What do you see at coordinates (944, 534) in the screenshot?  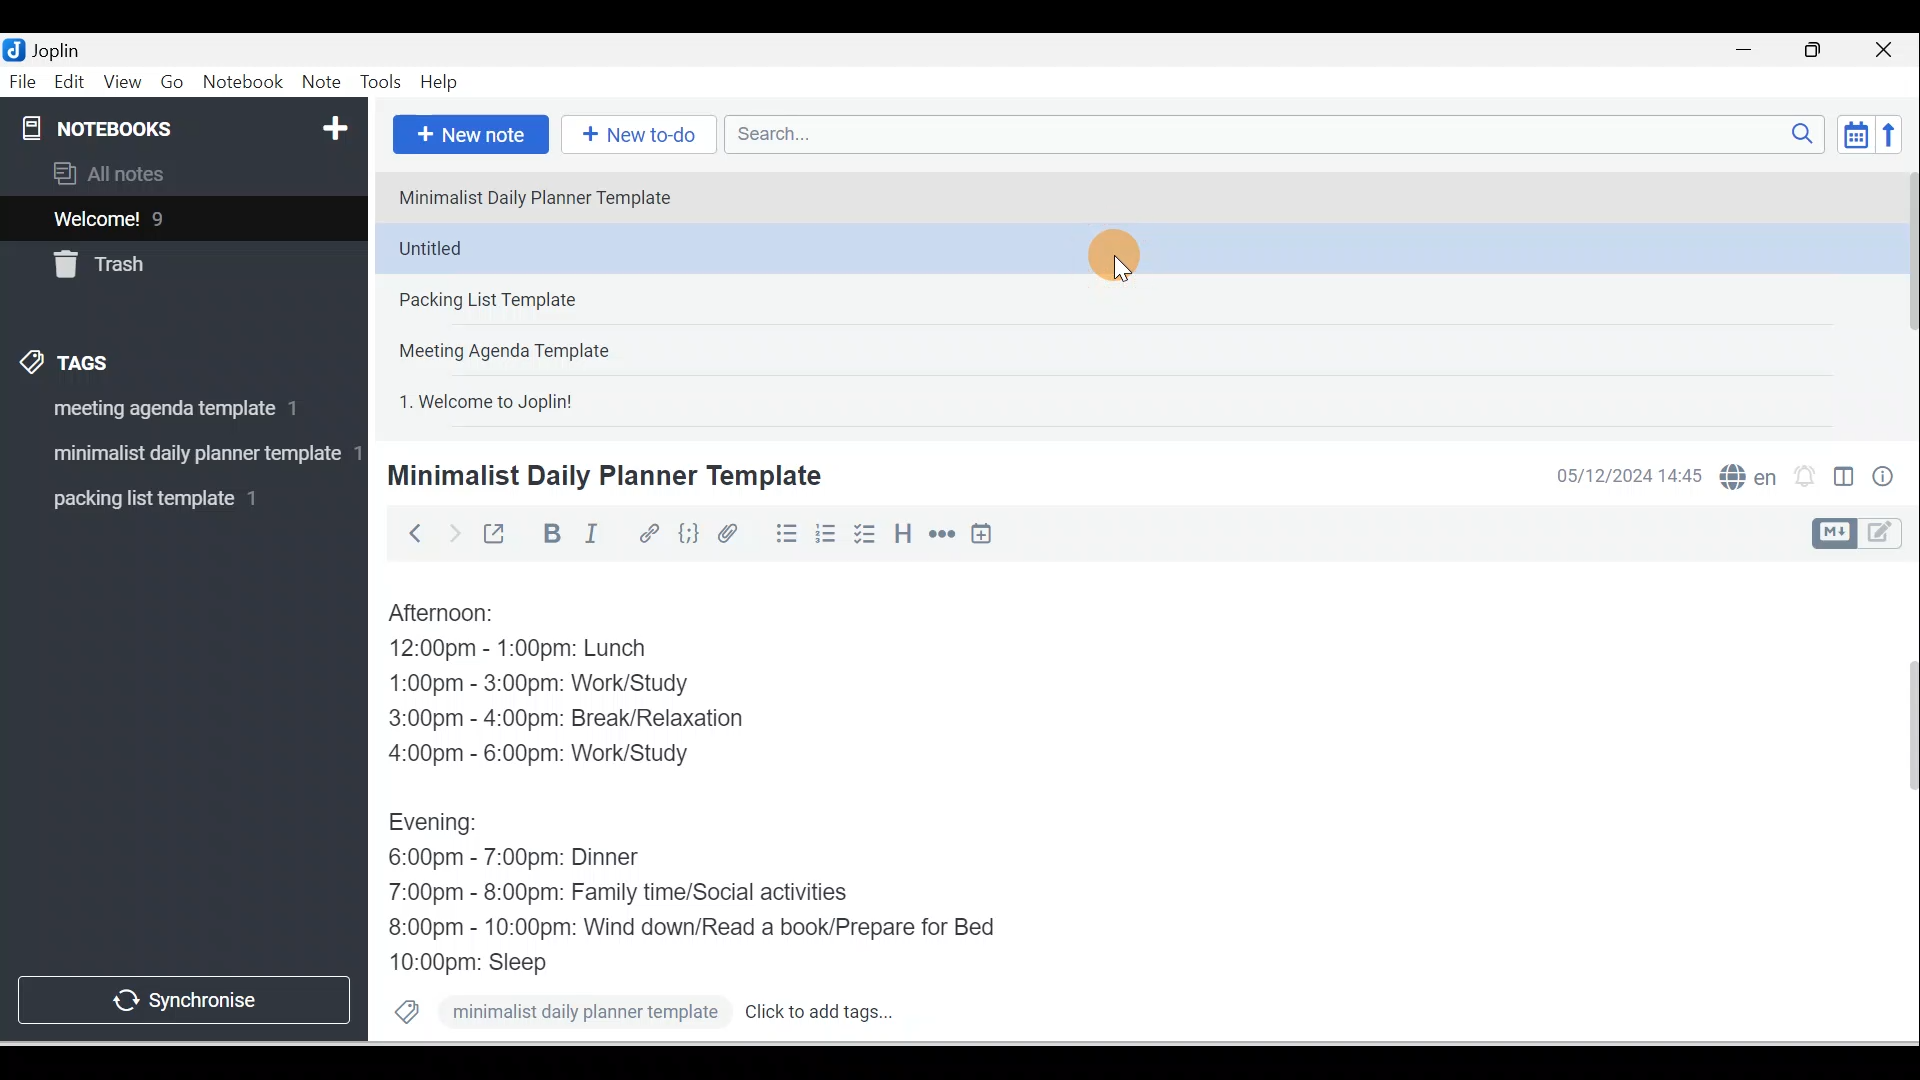 I see `Horizontal rule` at bounding box center [944, 534].